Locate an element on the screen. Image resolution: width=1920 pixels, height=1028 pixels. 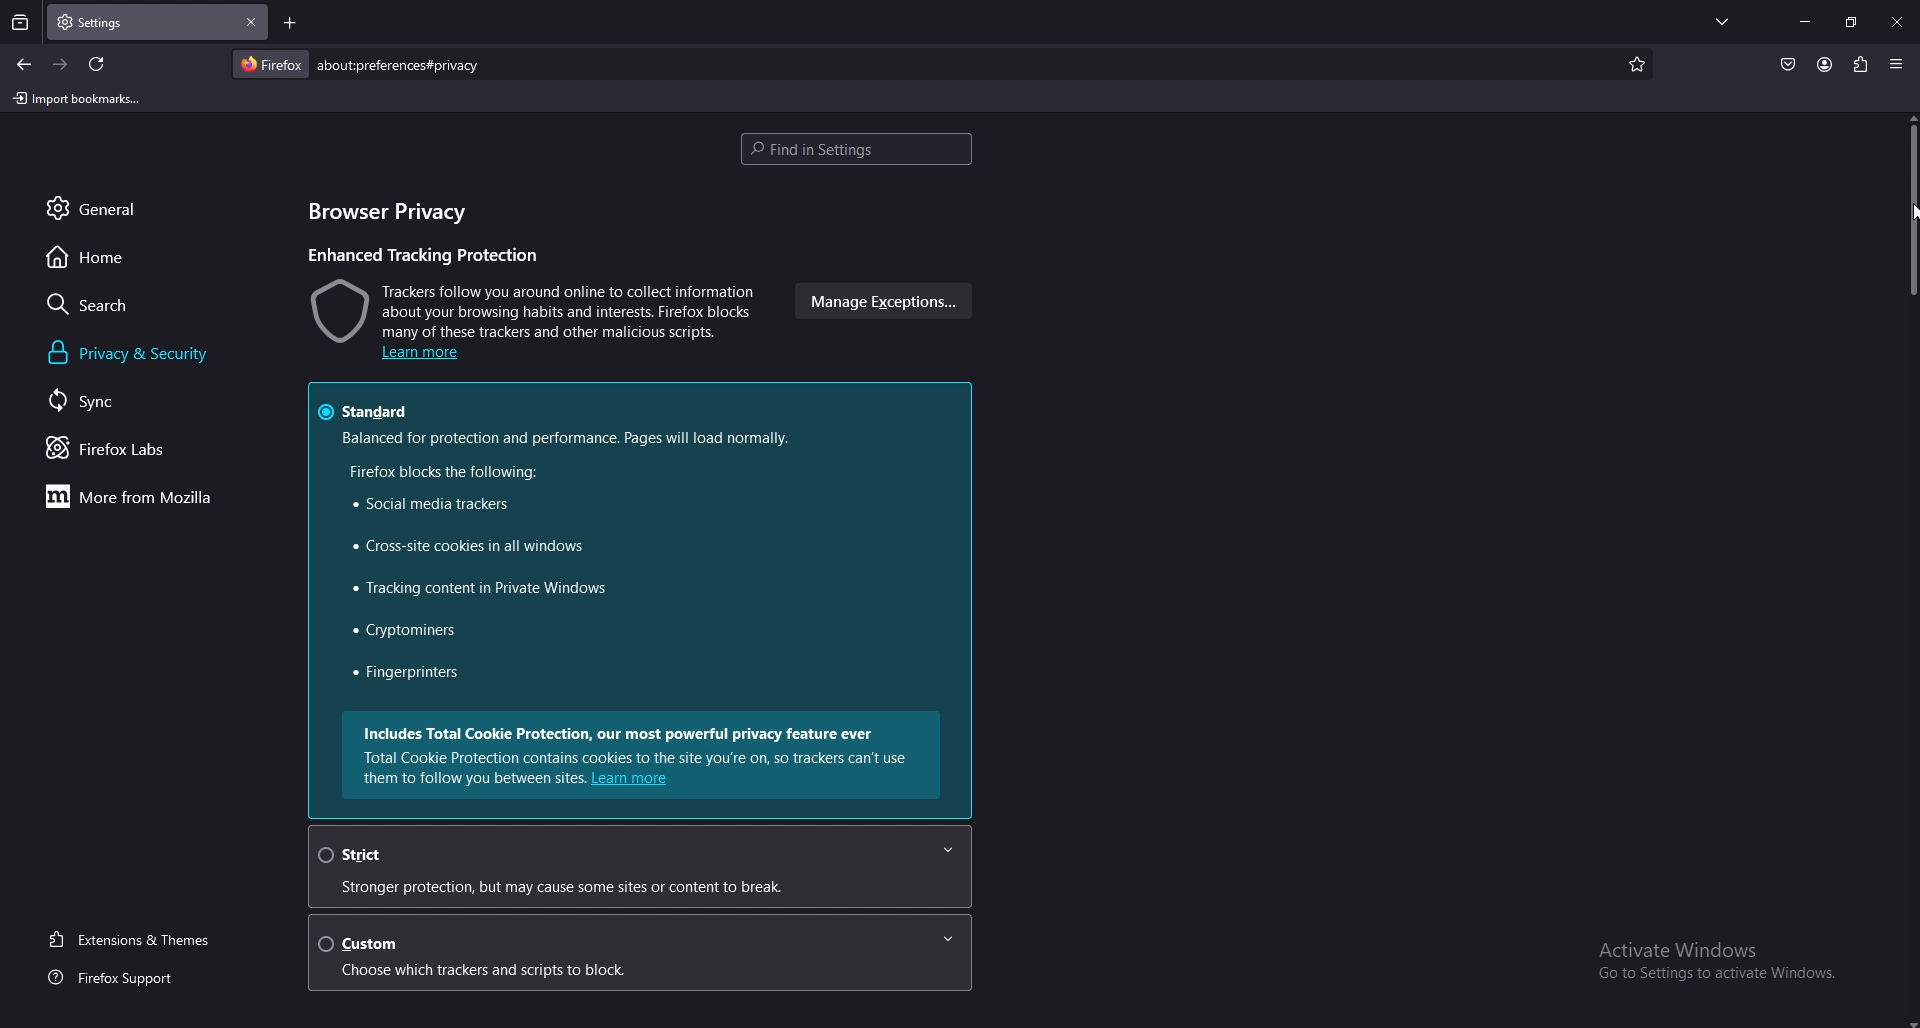
general is located at coordinates (115, 208).